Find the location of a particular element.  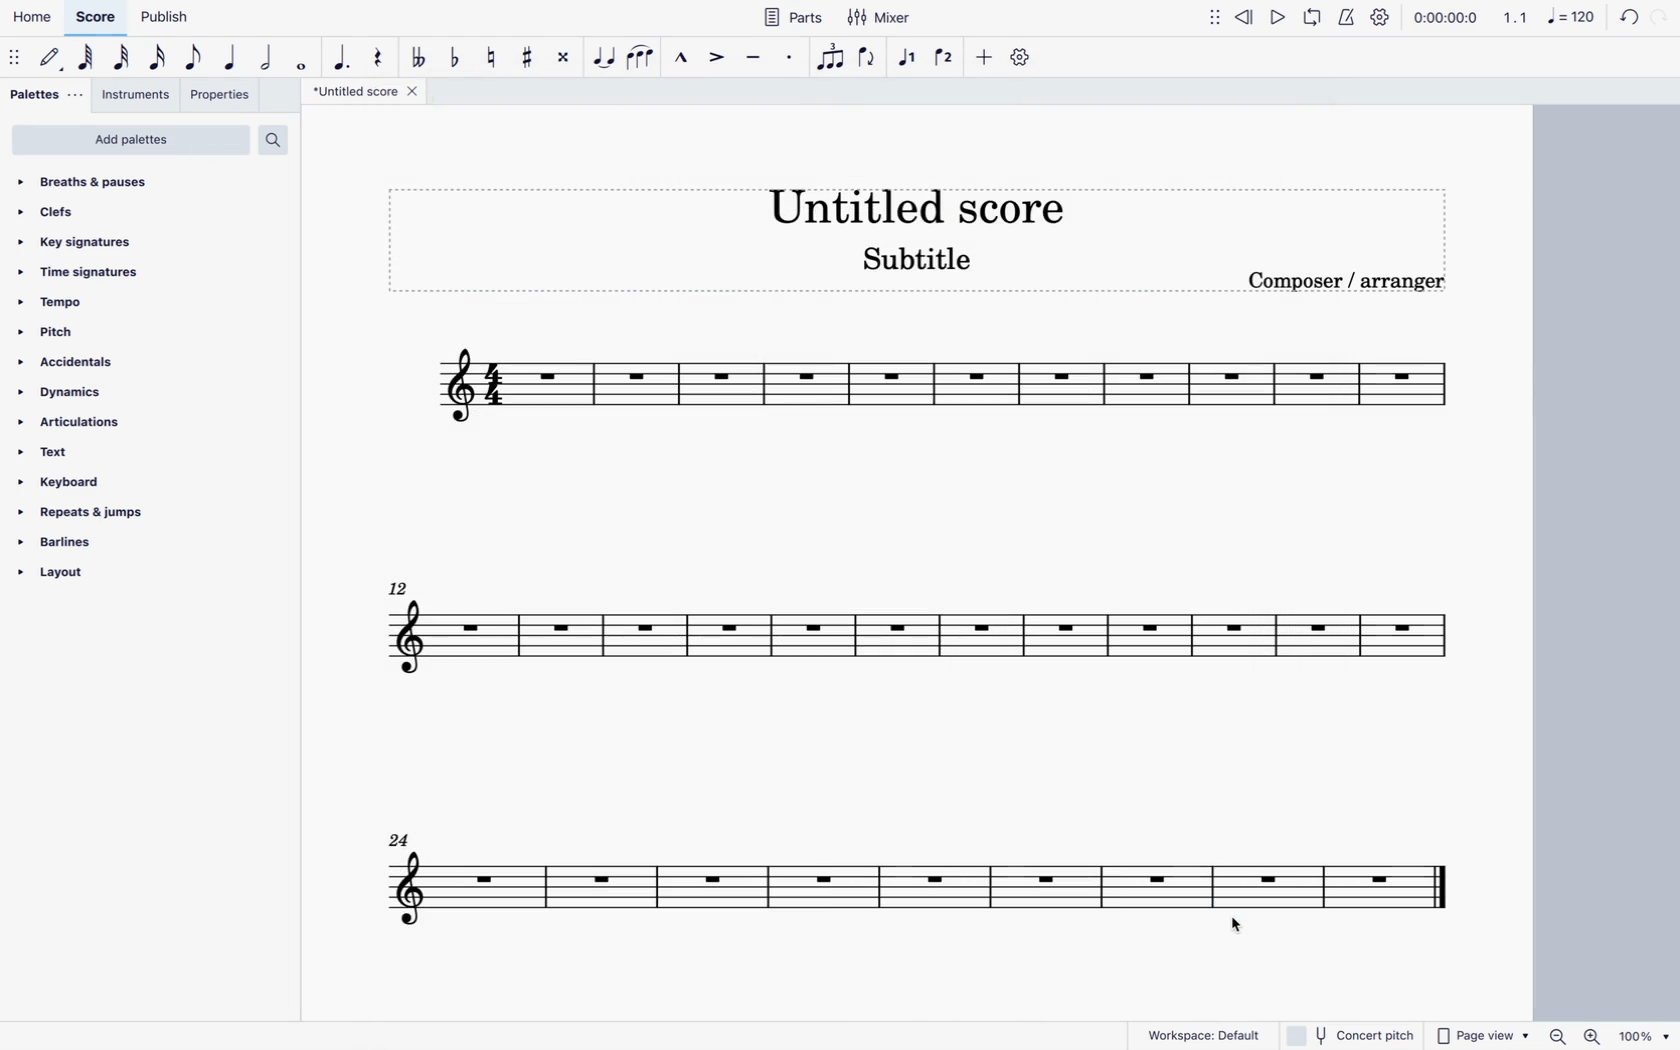

publish is located at coordinates (170, 19).